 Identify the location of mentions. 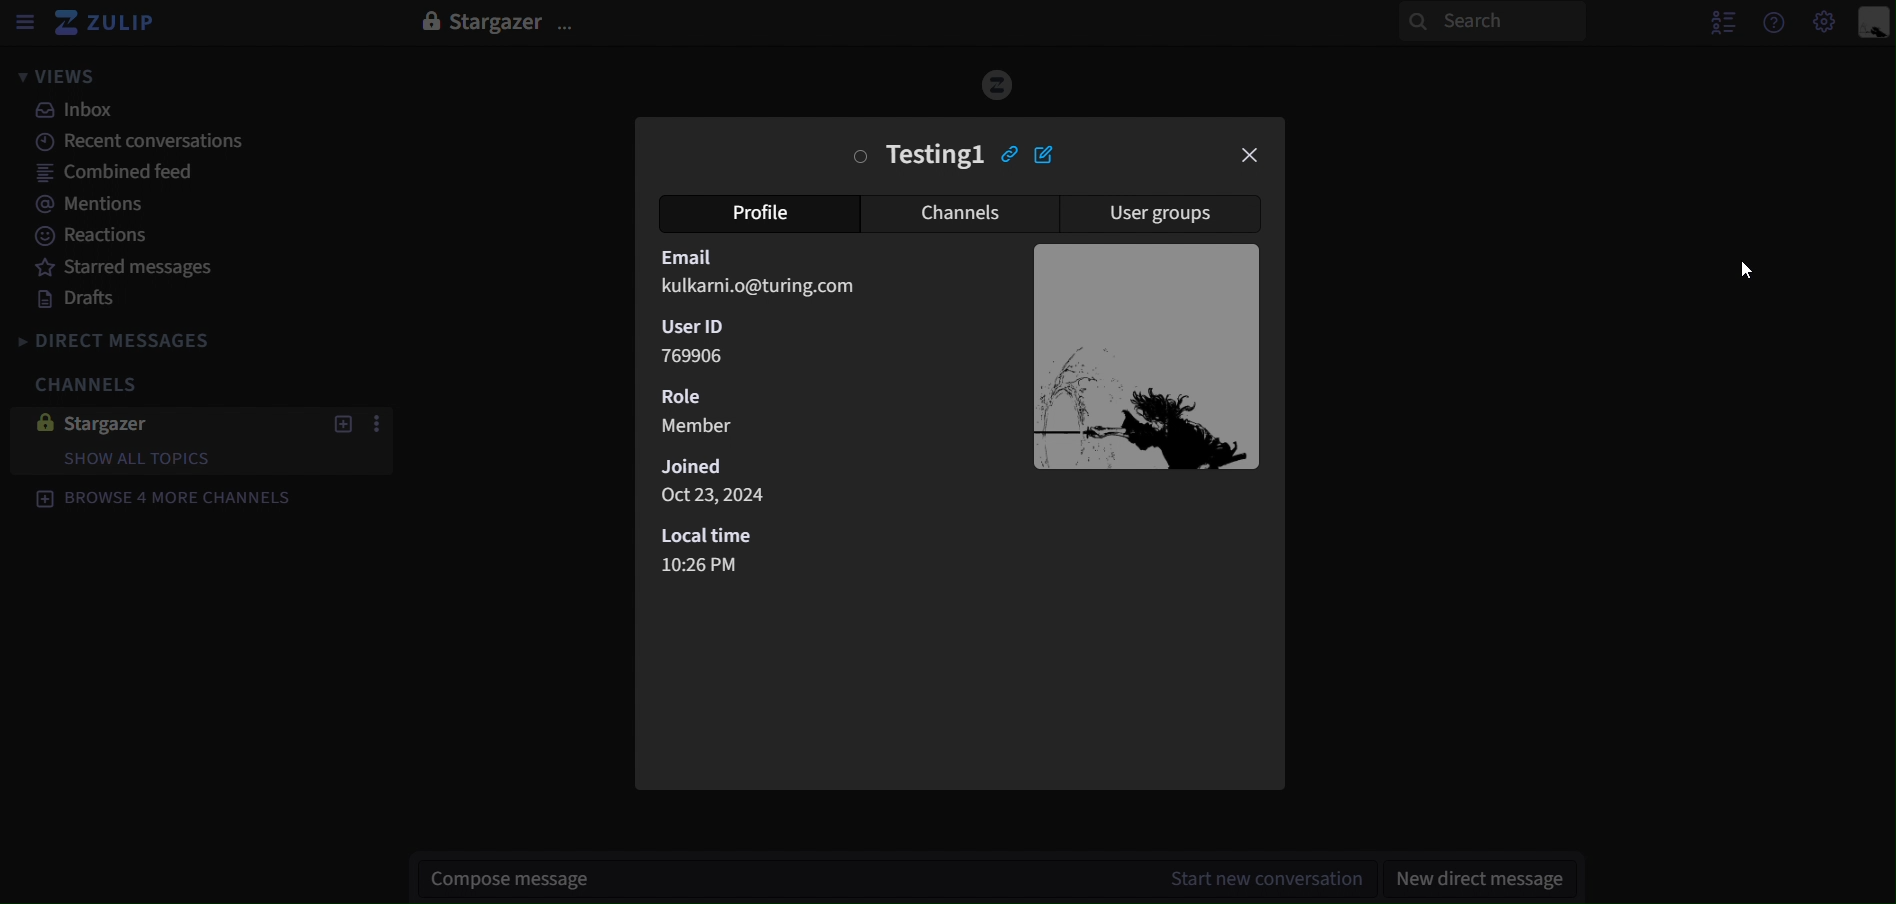
(95, 205).